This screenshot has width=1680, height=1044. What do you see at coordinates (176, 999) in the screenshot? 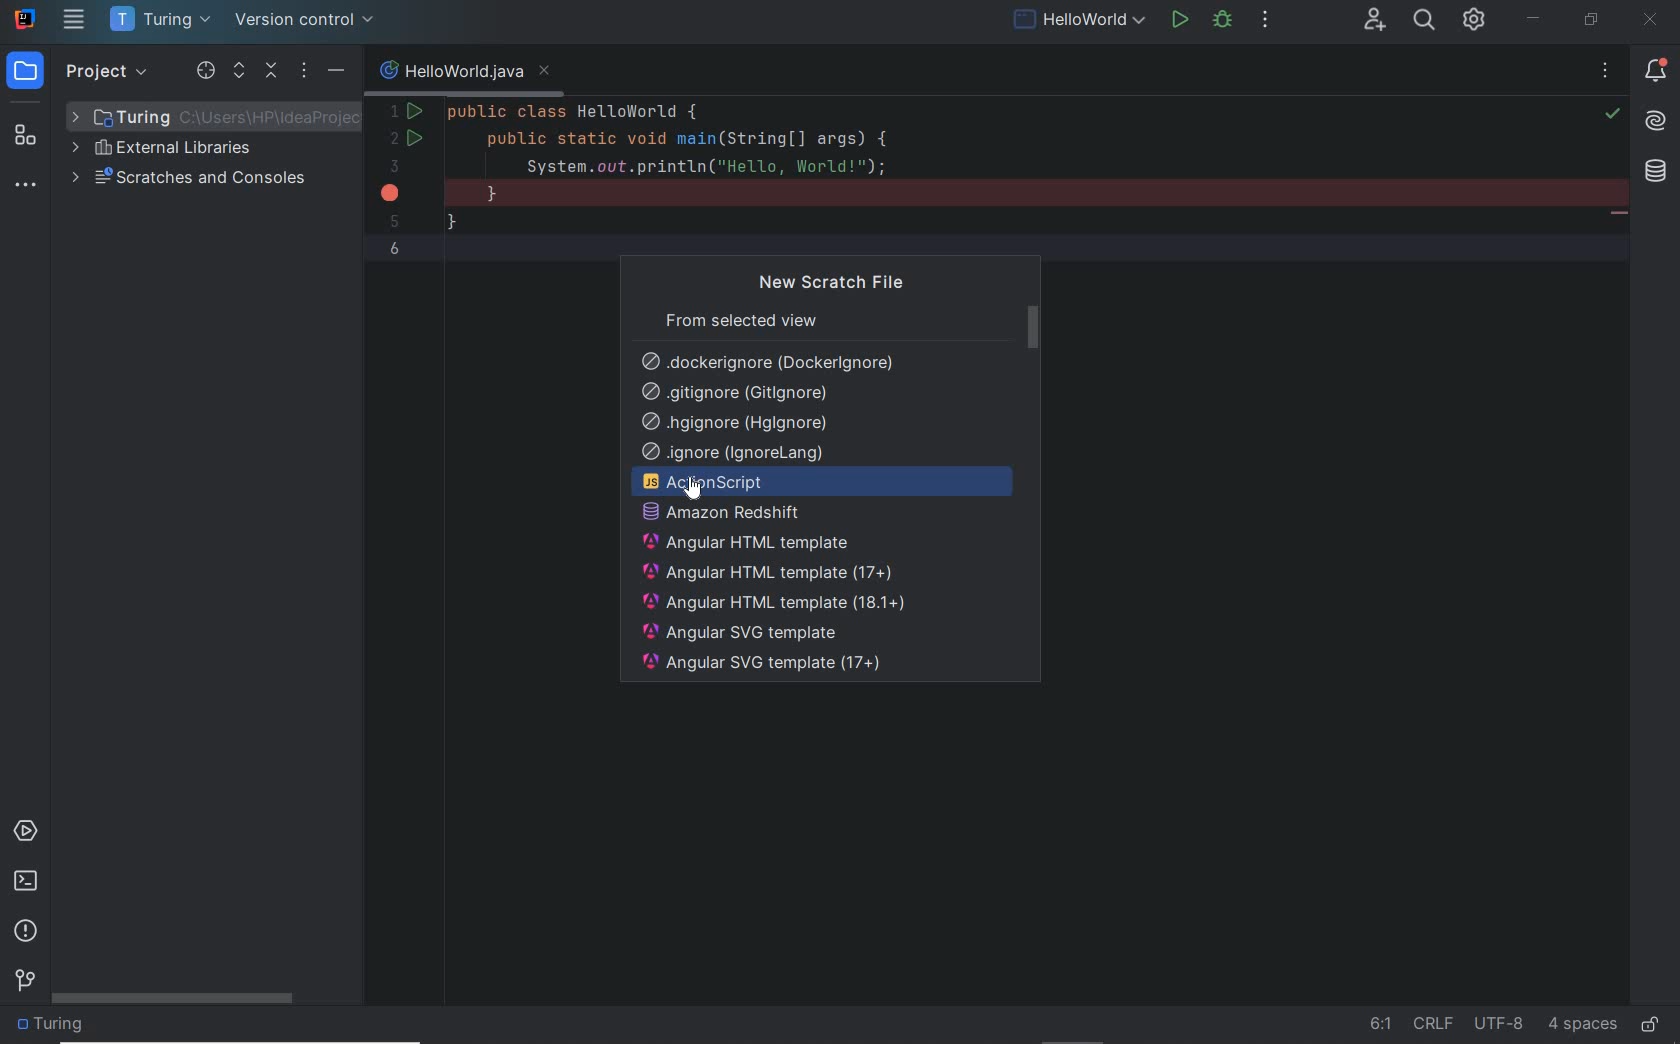
I see `scrollbar` at bounding box center [176, 999].